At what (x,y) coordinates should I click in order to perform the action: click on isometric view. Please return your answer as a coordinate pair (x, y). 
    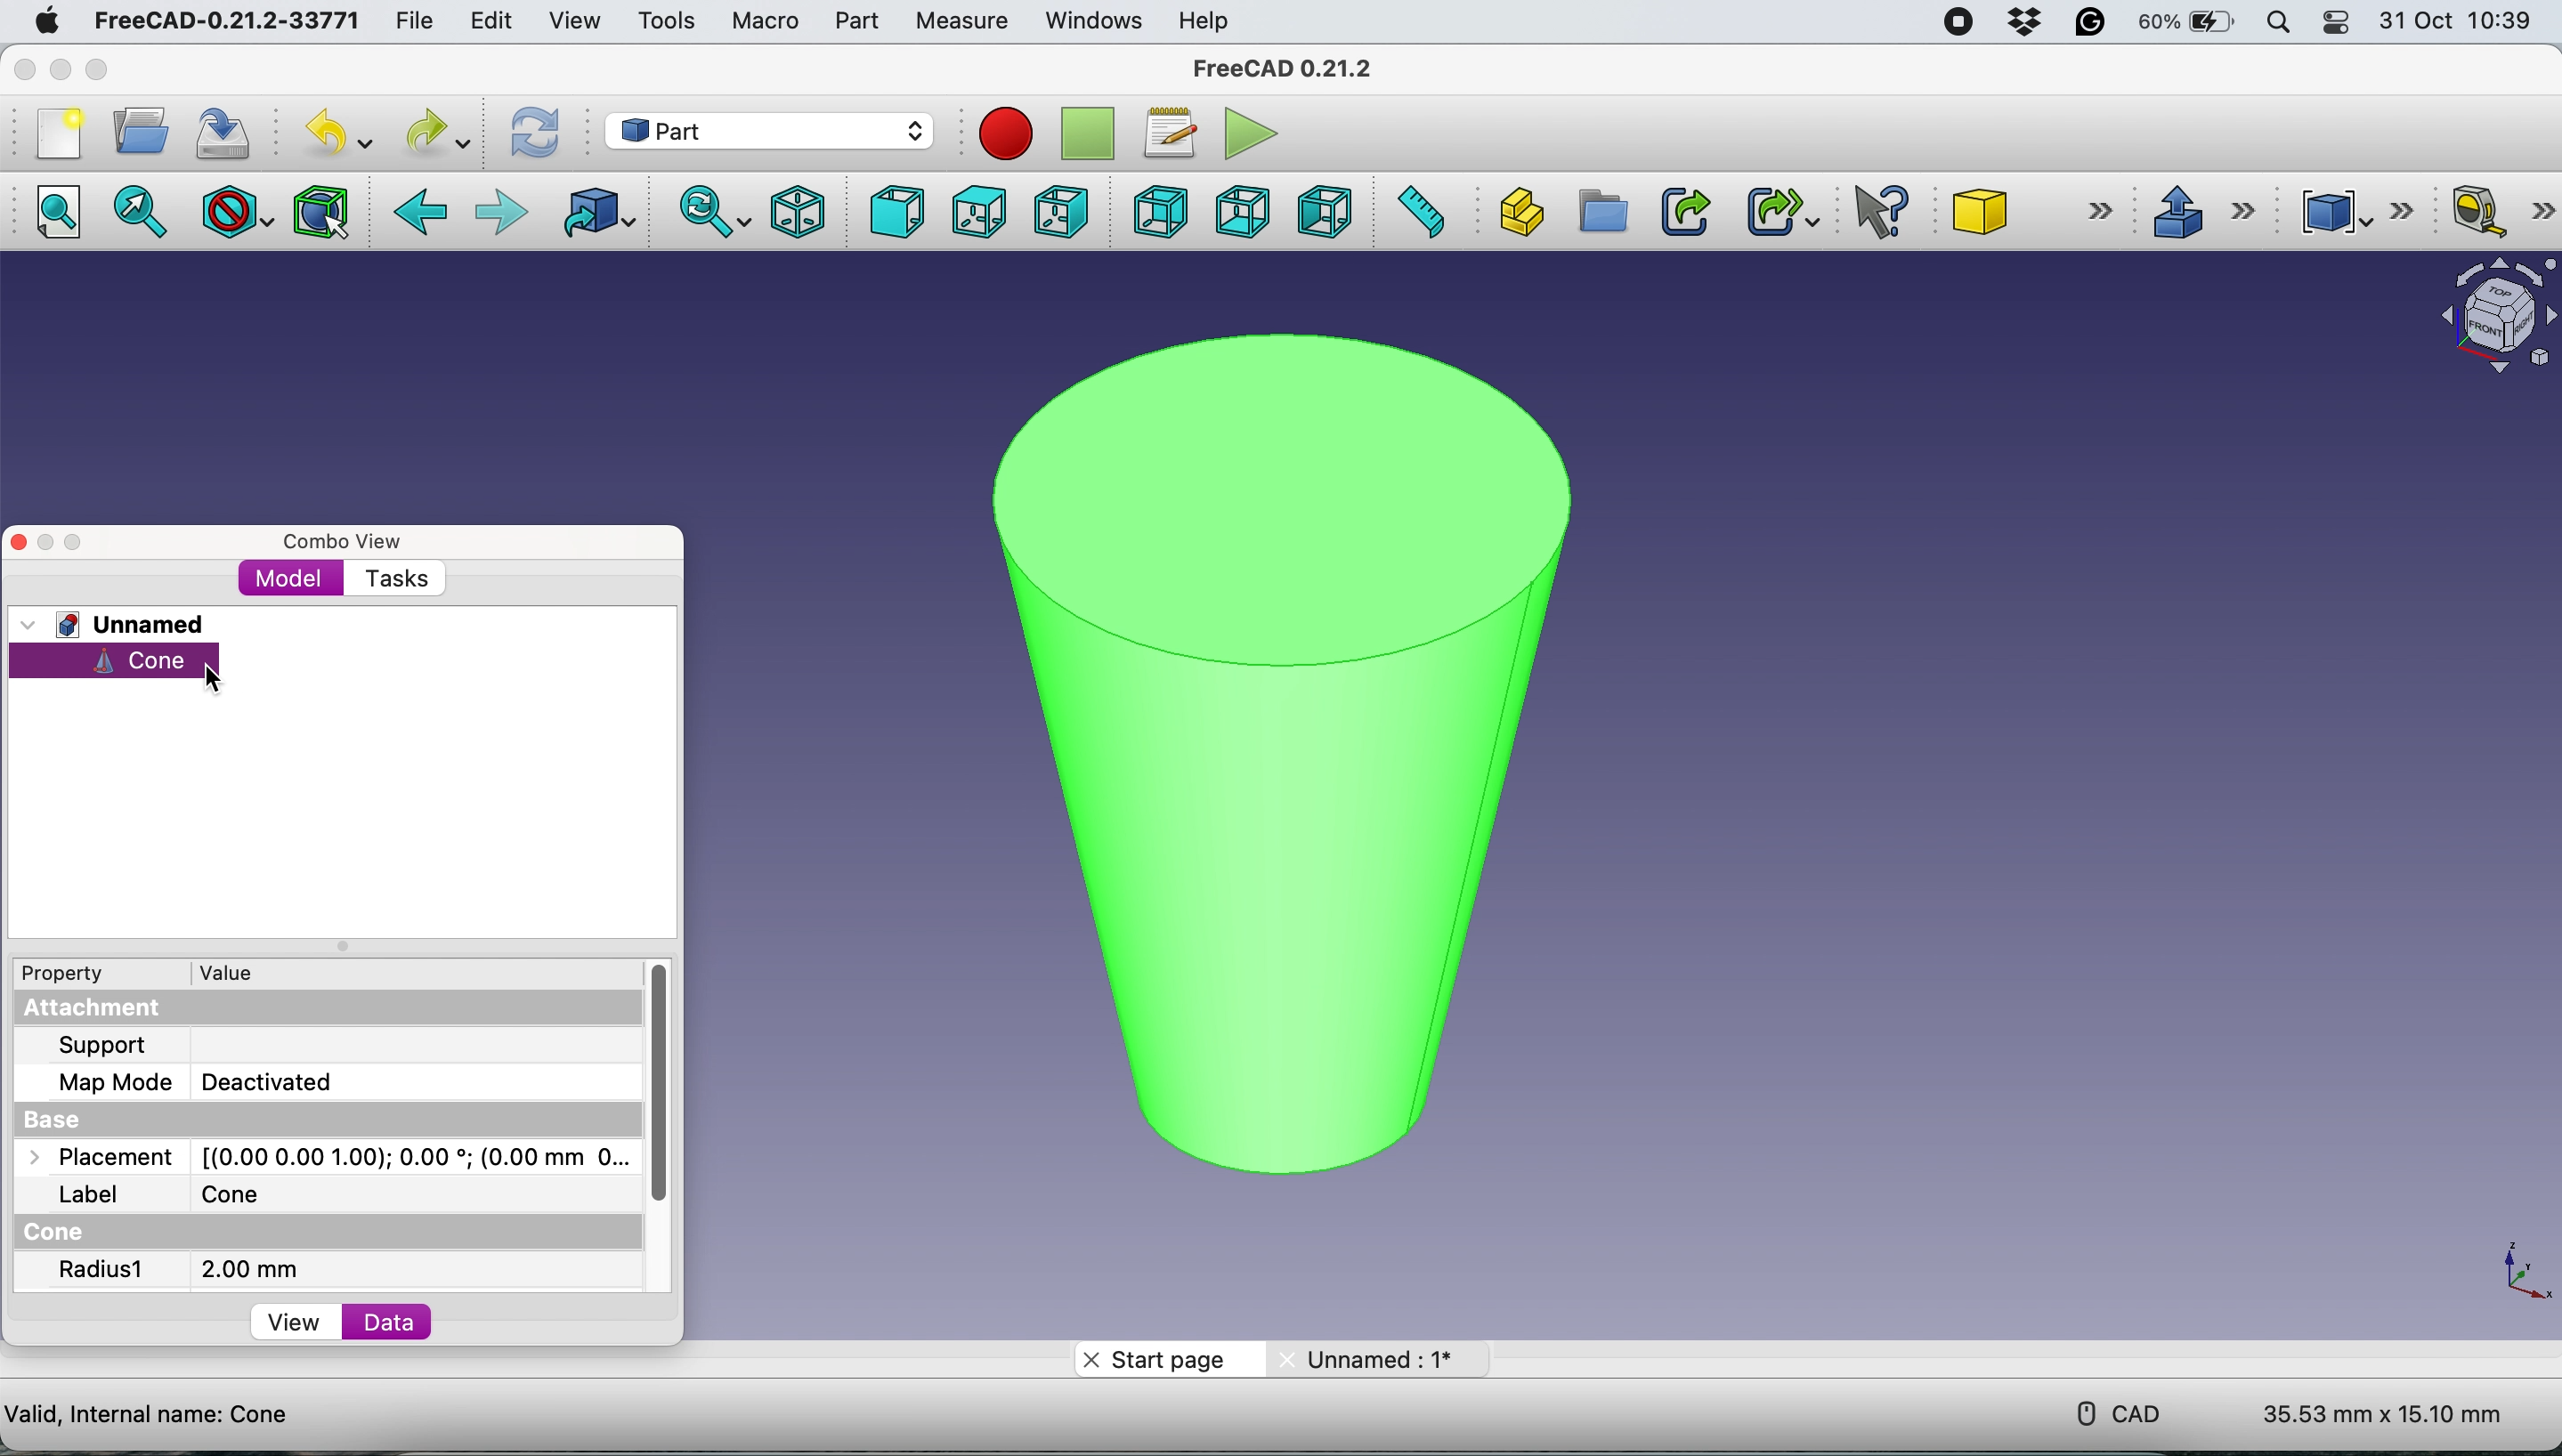
    Looking at the image, I should click on (800, 210).